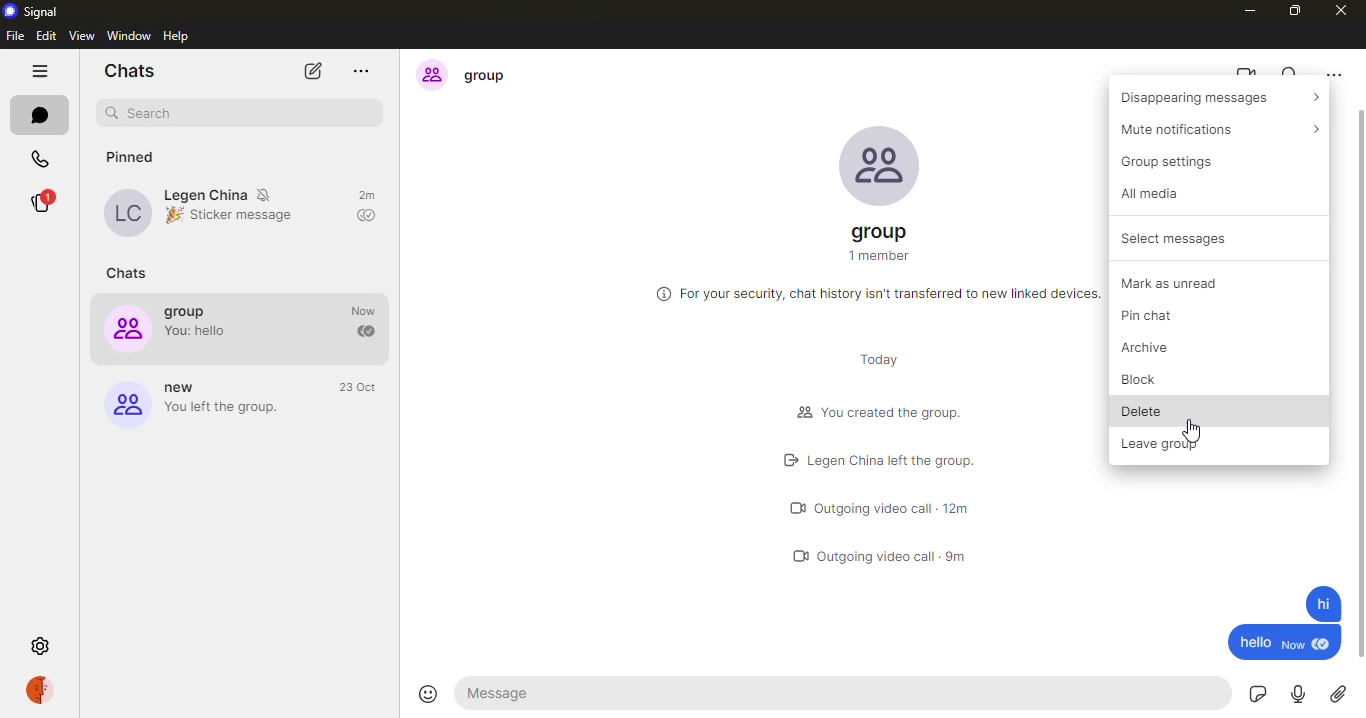 The image size is (1366, 718). What do you see at coordinates (1141, 412) in the screenshot?
I see `delete` at bounding box center [1141, 412].